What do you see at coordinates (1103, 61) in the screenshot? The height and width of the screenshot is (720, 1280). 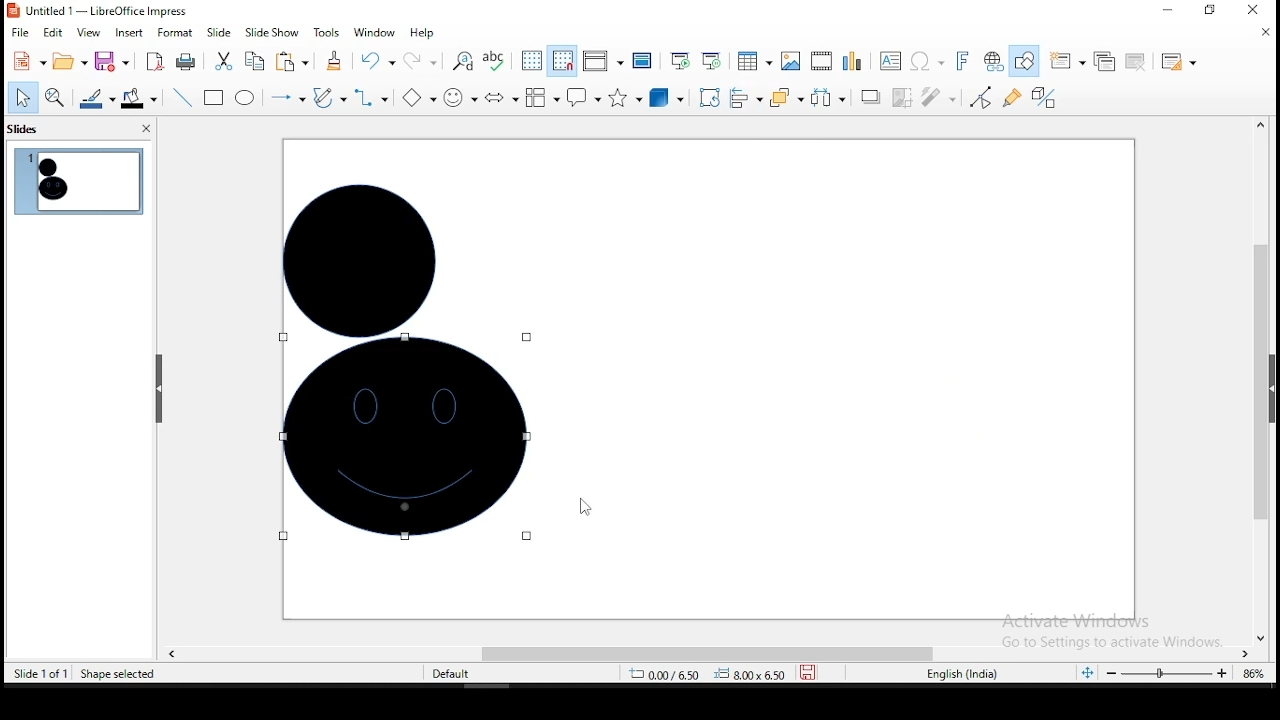 I see `duplicate slide` at bounding box center [1103, 61].